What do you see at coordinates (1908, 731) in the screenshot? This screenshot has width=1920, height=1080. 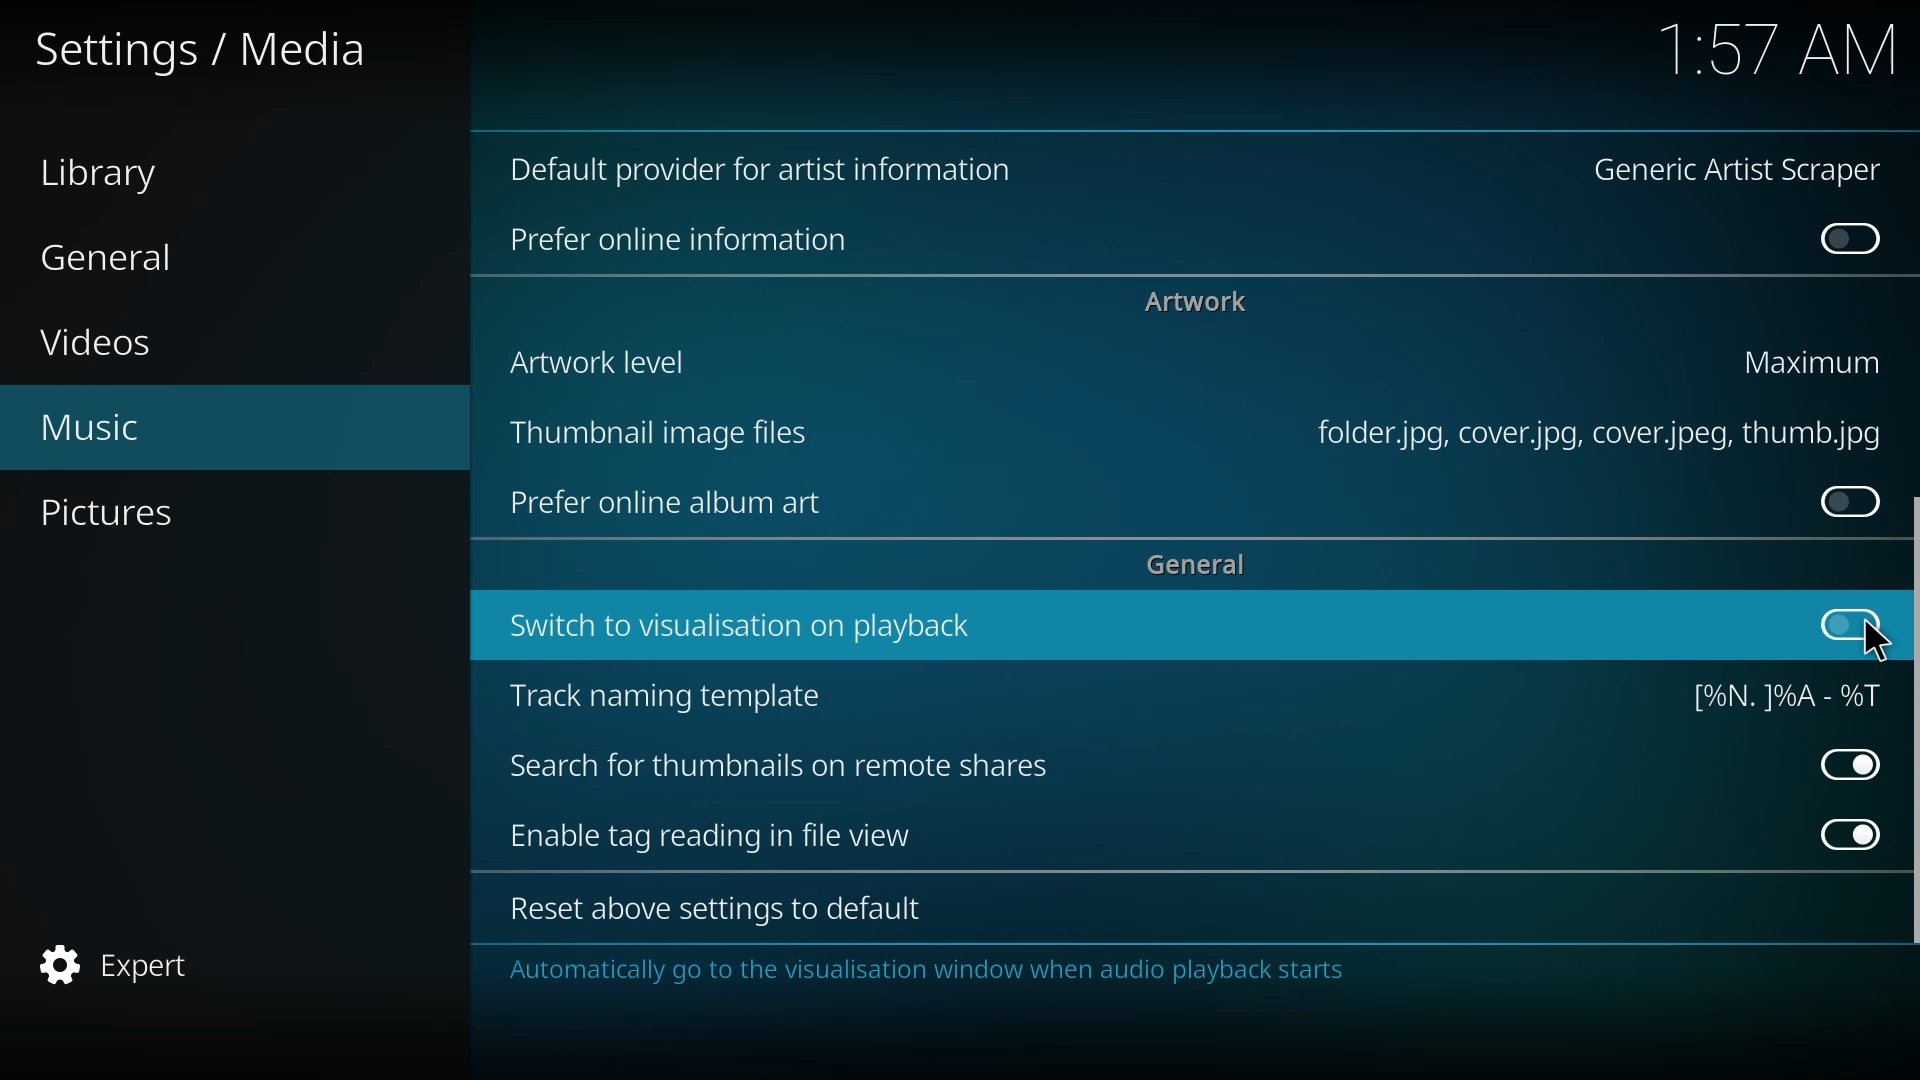 I see `scroll bar` at bounding box center [1908, 731].